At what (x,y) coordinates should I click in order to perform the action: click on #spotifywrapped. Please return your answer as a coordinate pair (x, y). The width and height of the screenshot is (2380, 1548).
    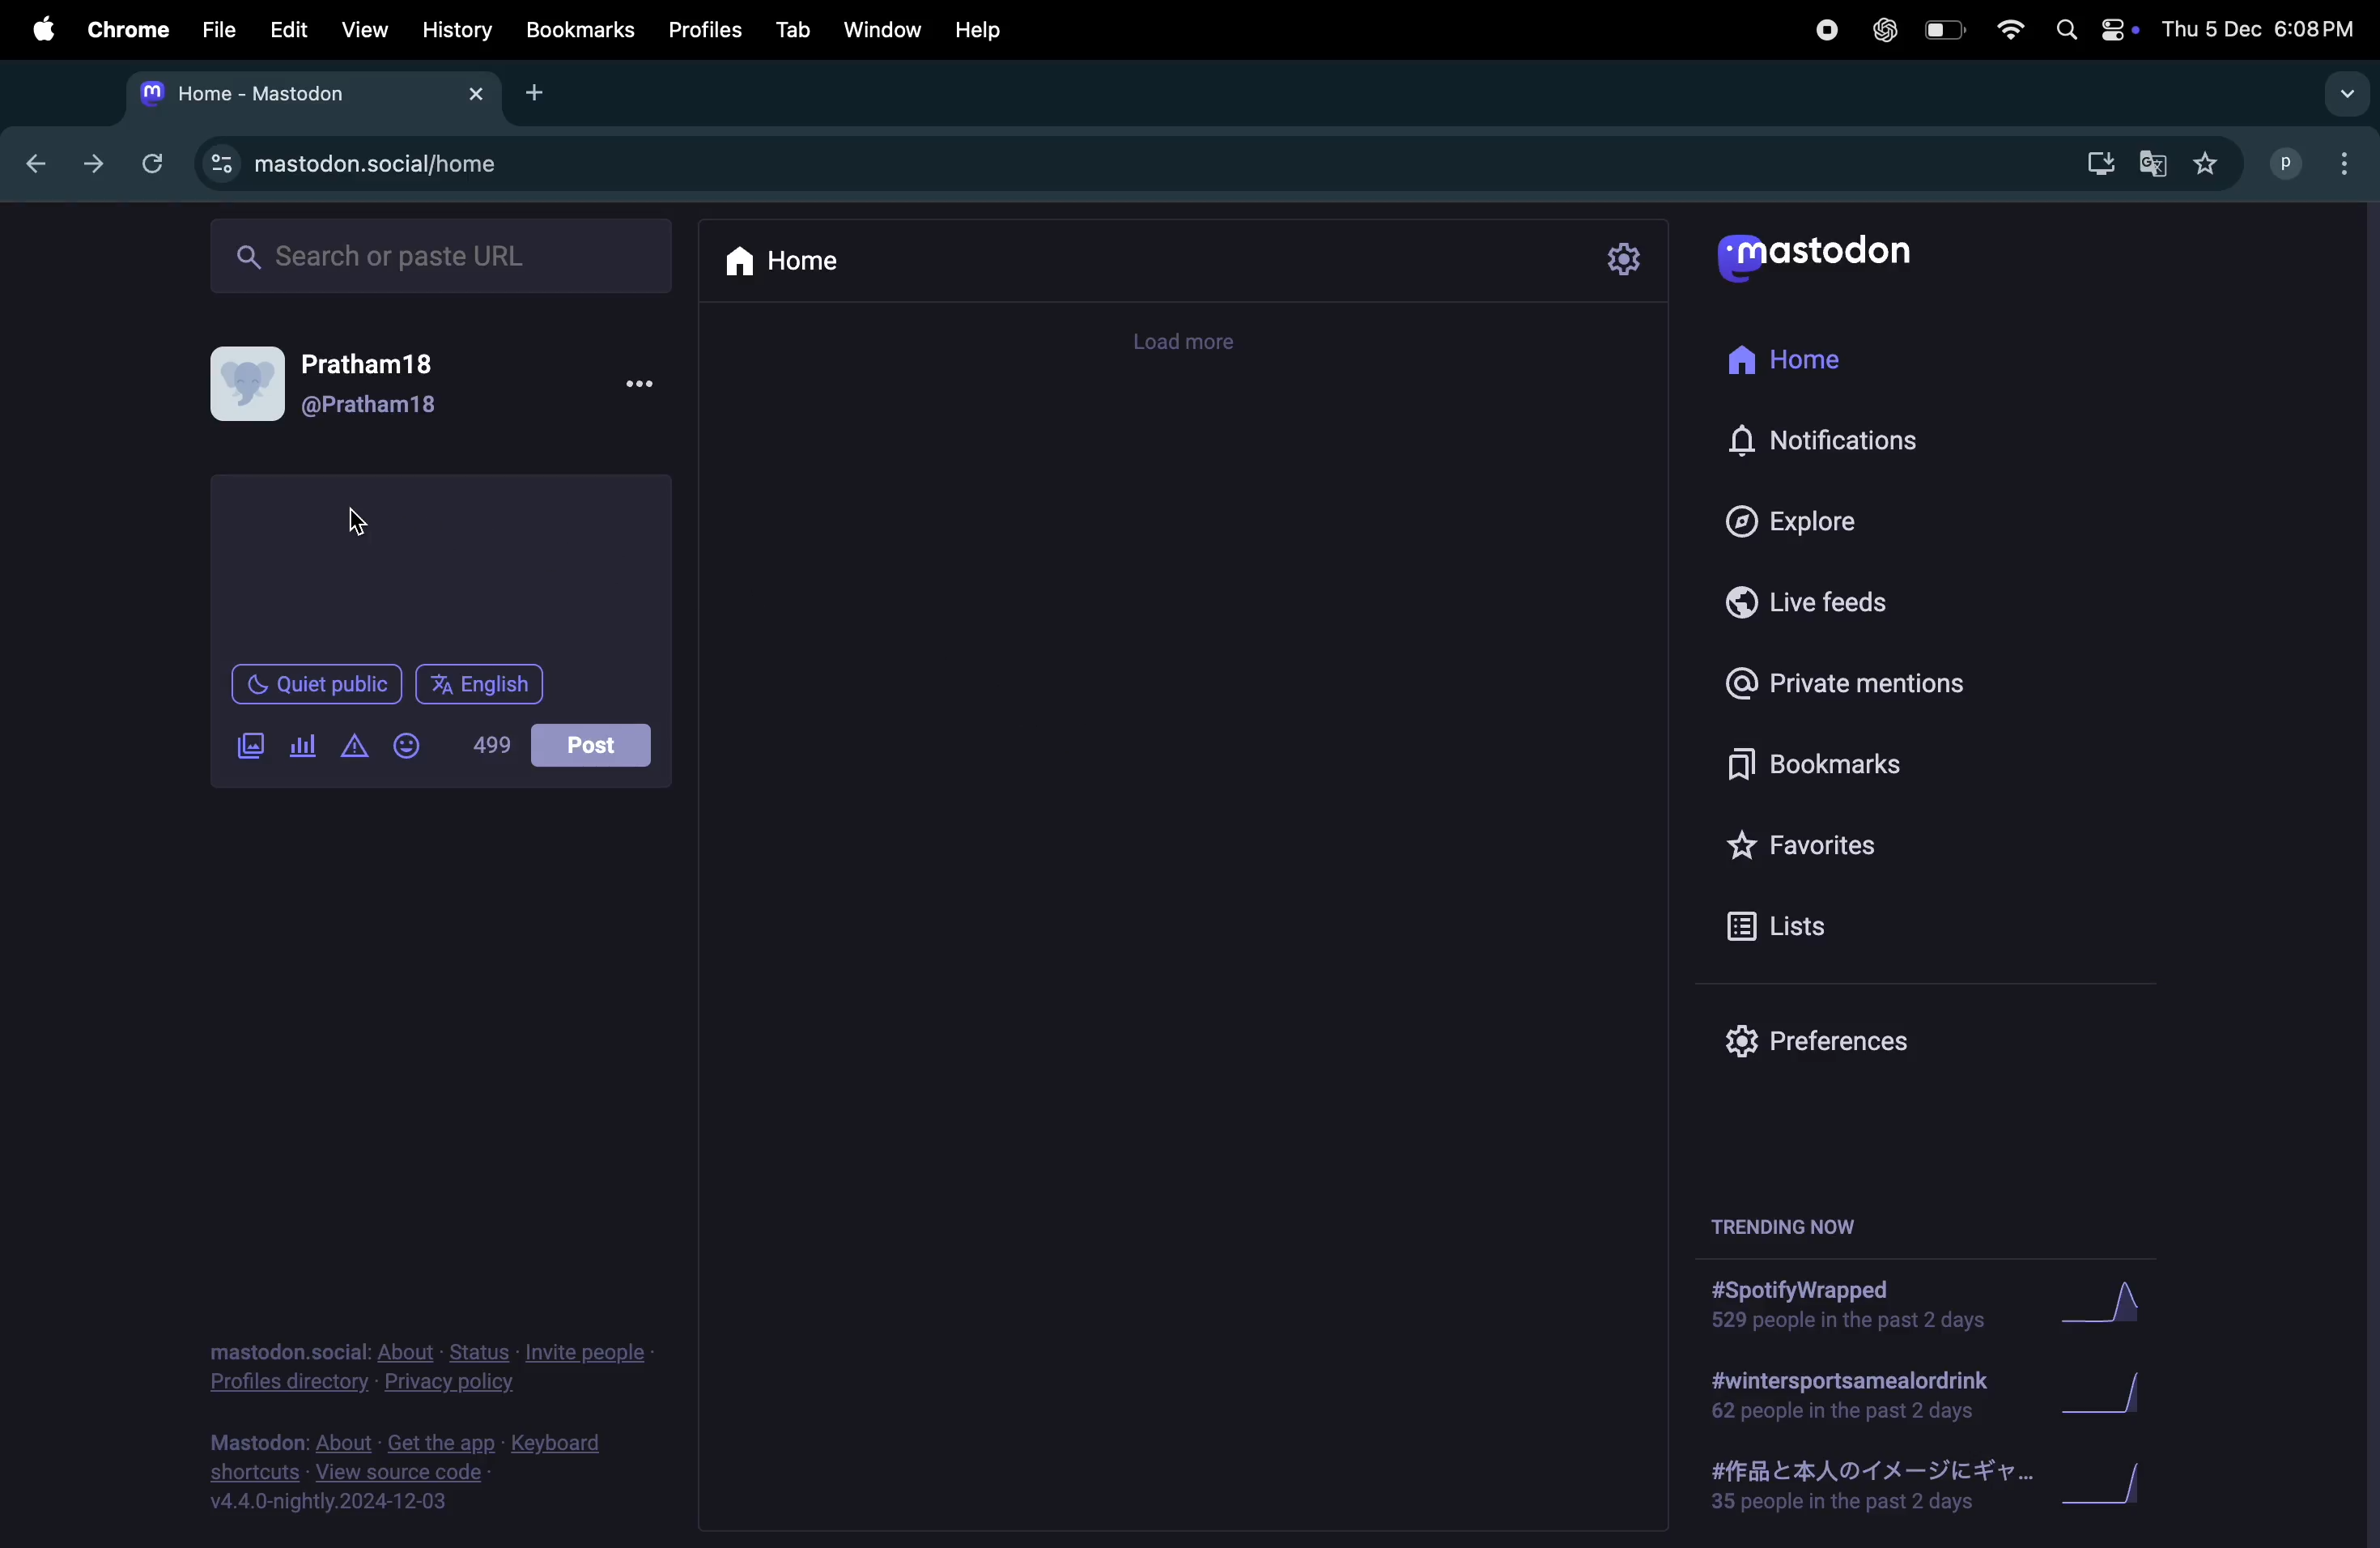
    Looking at the image, I should click on (1854, 1305).